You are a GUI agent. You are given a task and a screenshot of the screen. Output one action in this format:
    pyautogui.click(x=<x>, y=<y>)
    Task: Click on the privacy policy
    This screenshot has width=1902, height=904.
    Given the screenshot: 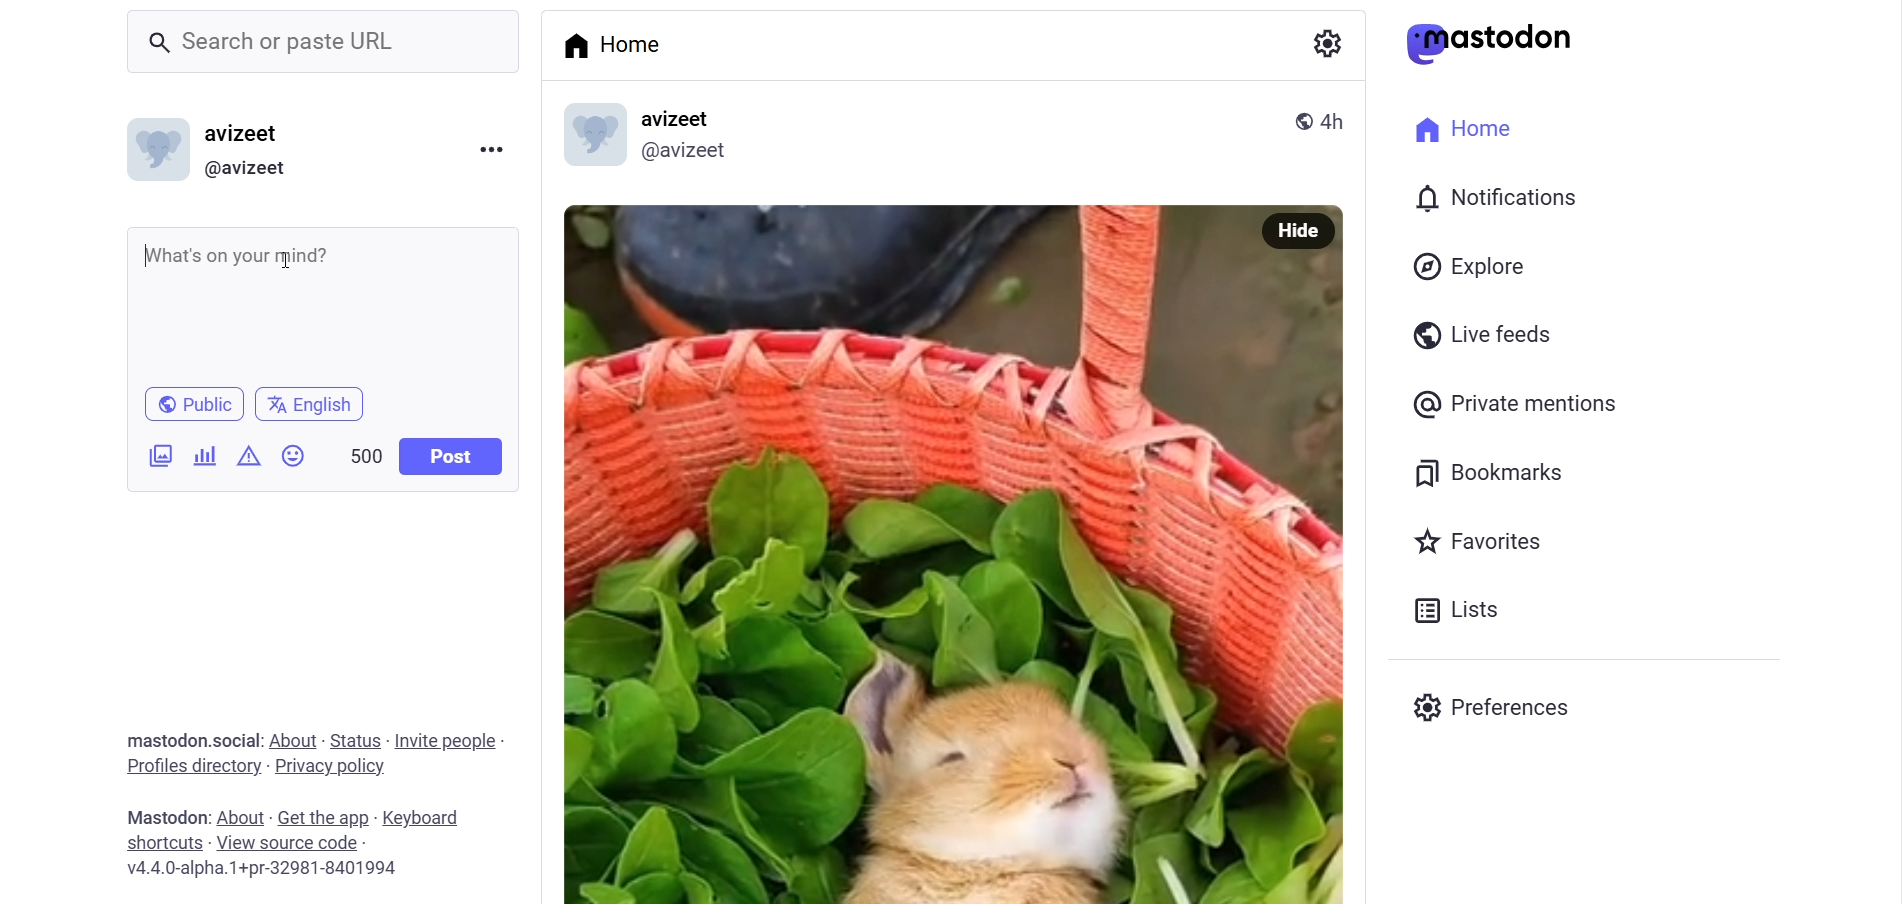 What is the action you would take?
    pyautogui.click(x=330, y=771)
    